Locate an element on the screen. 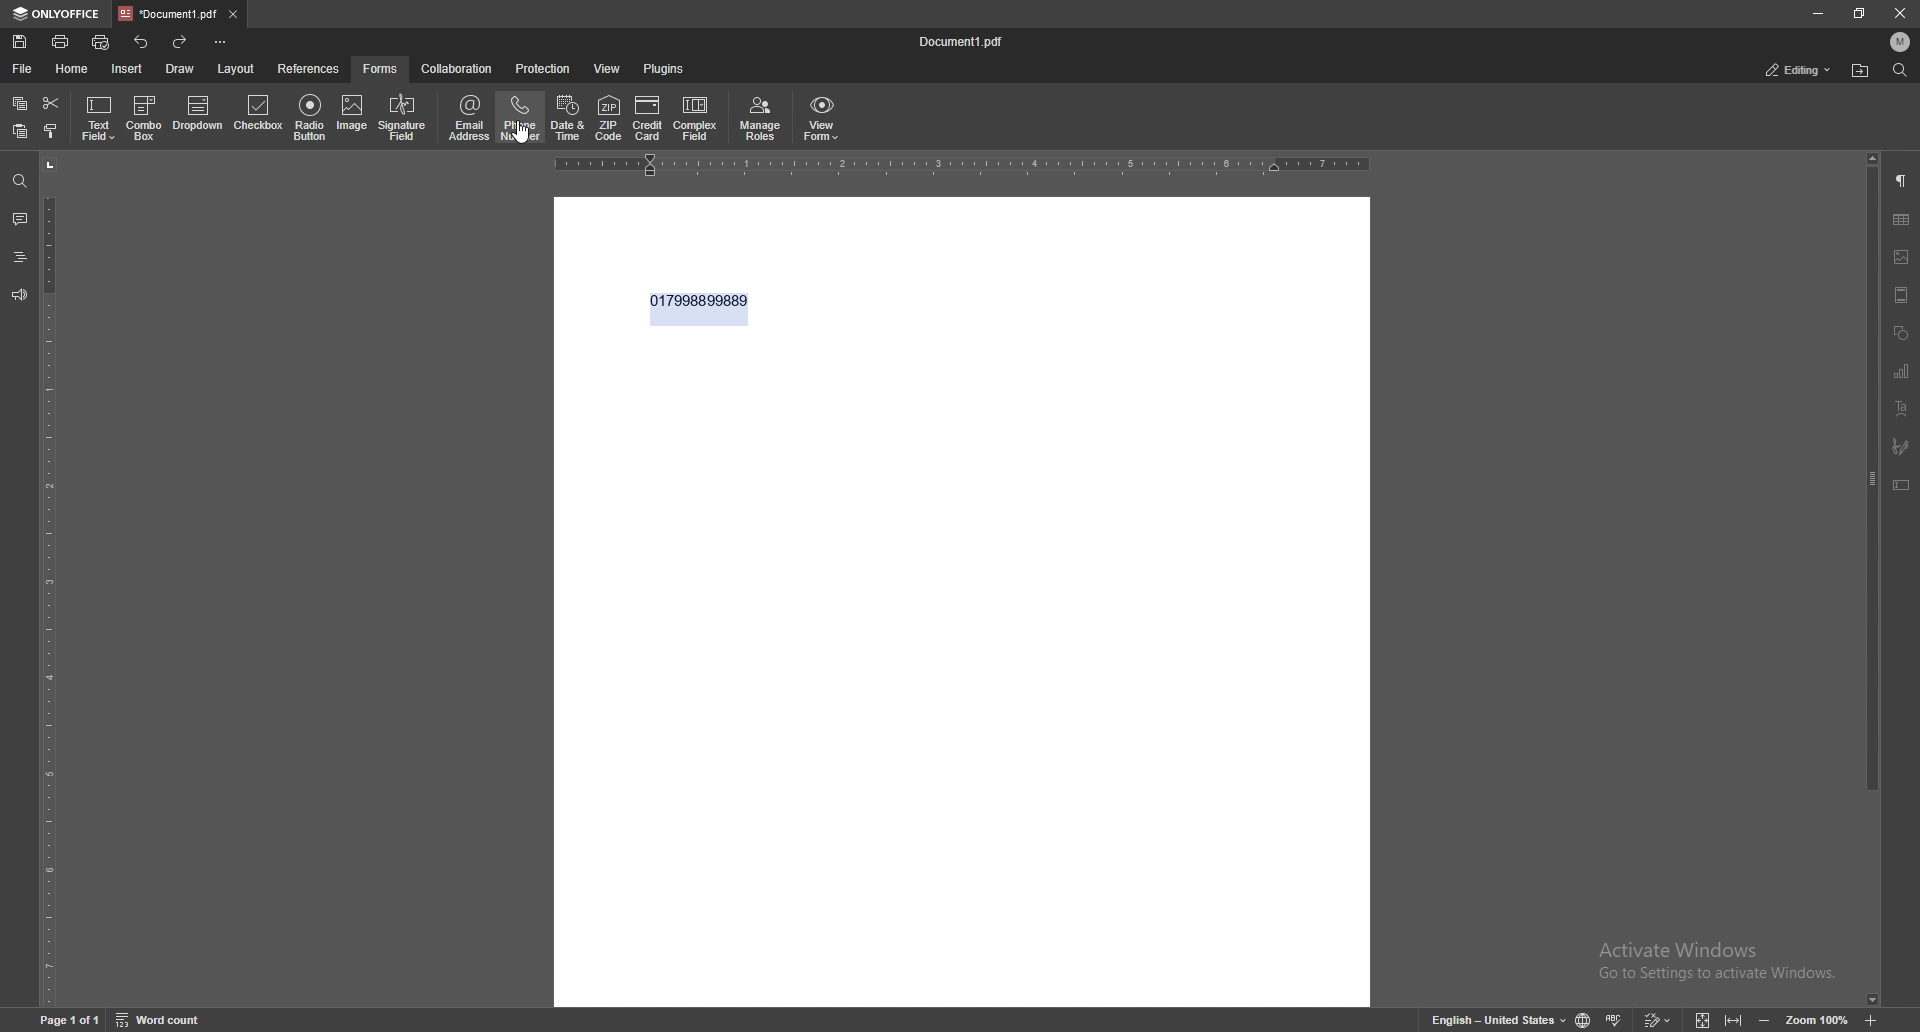  credit card is located at coordinates (648, 119).